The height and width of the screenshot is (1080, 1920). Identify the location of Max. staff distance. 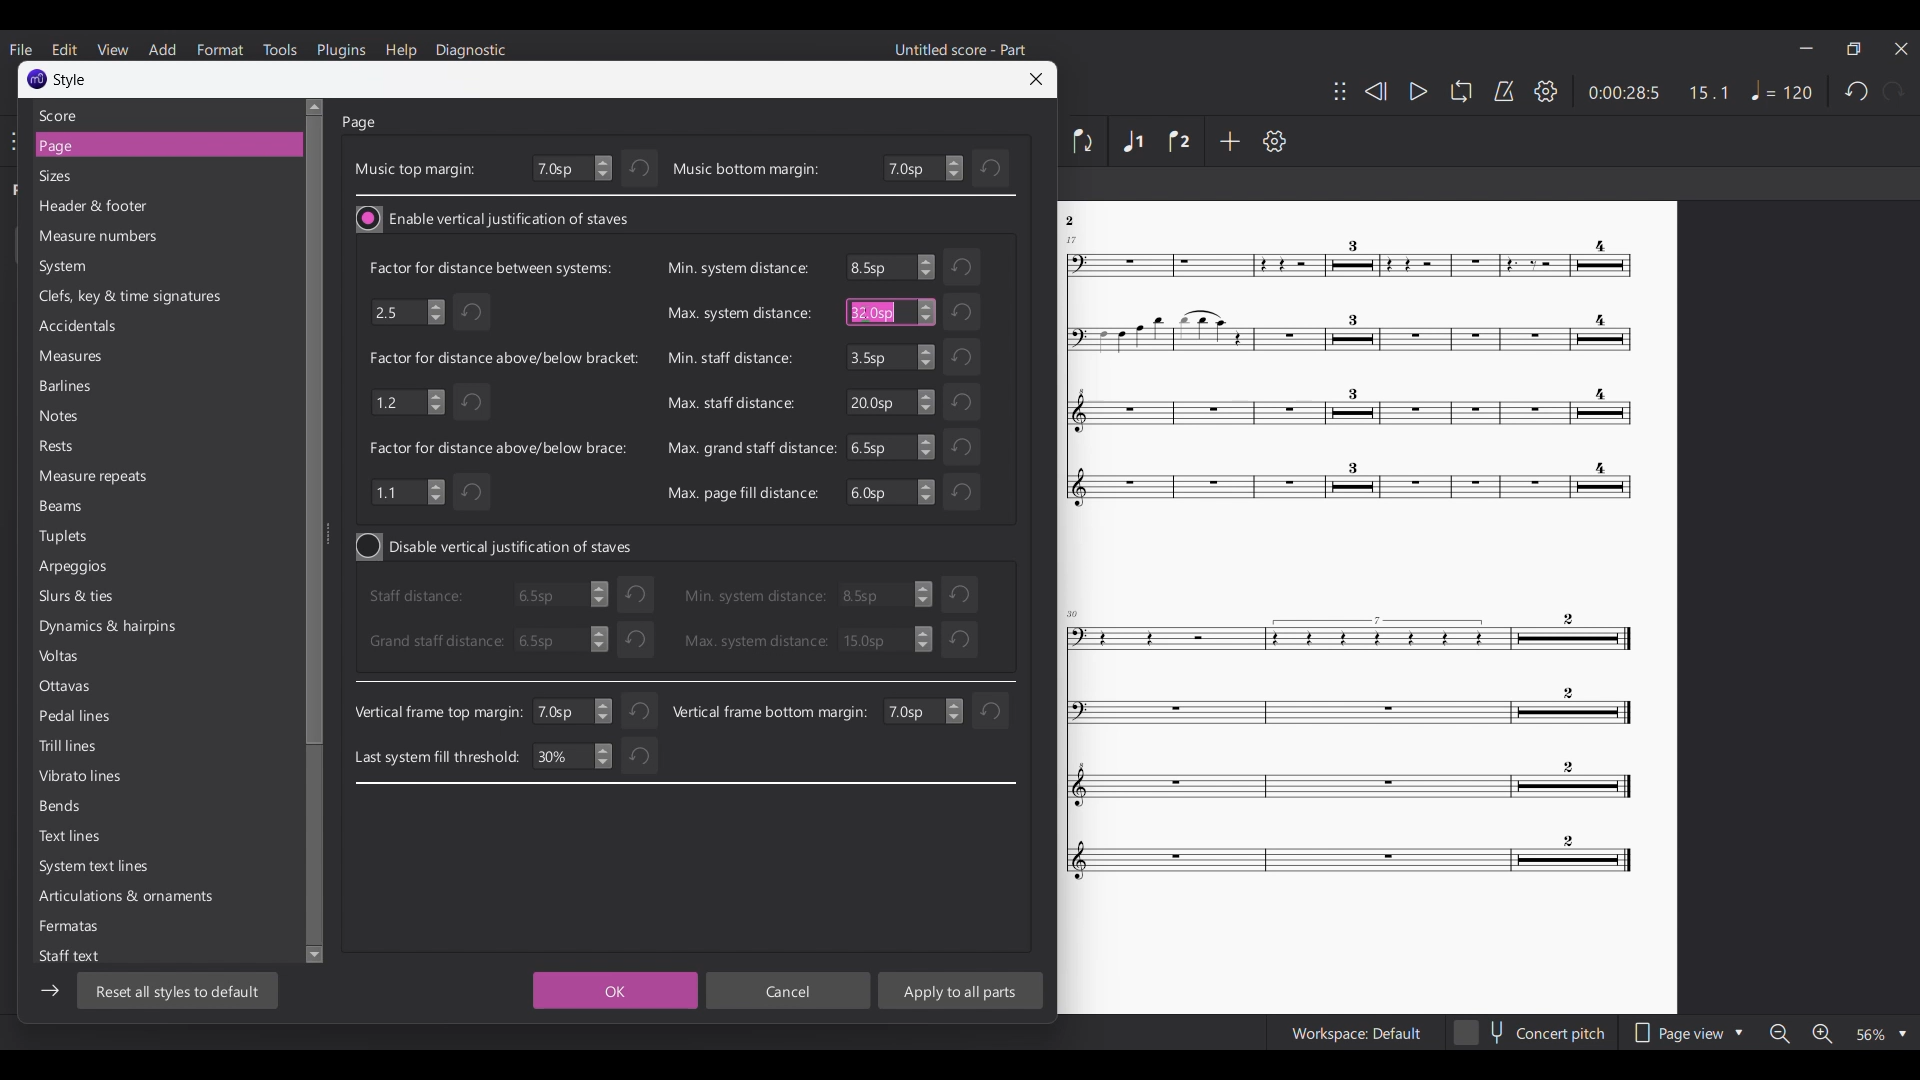
(728, 403).